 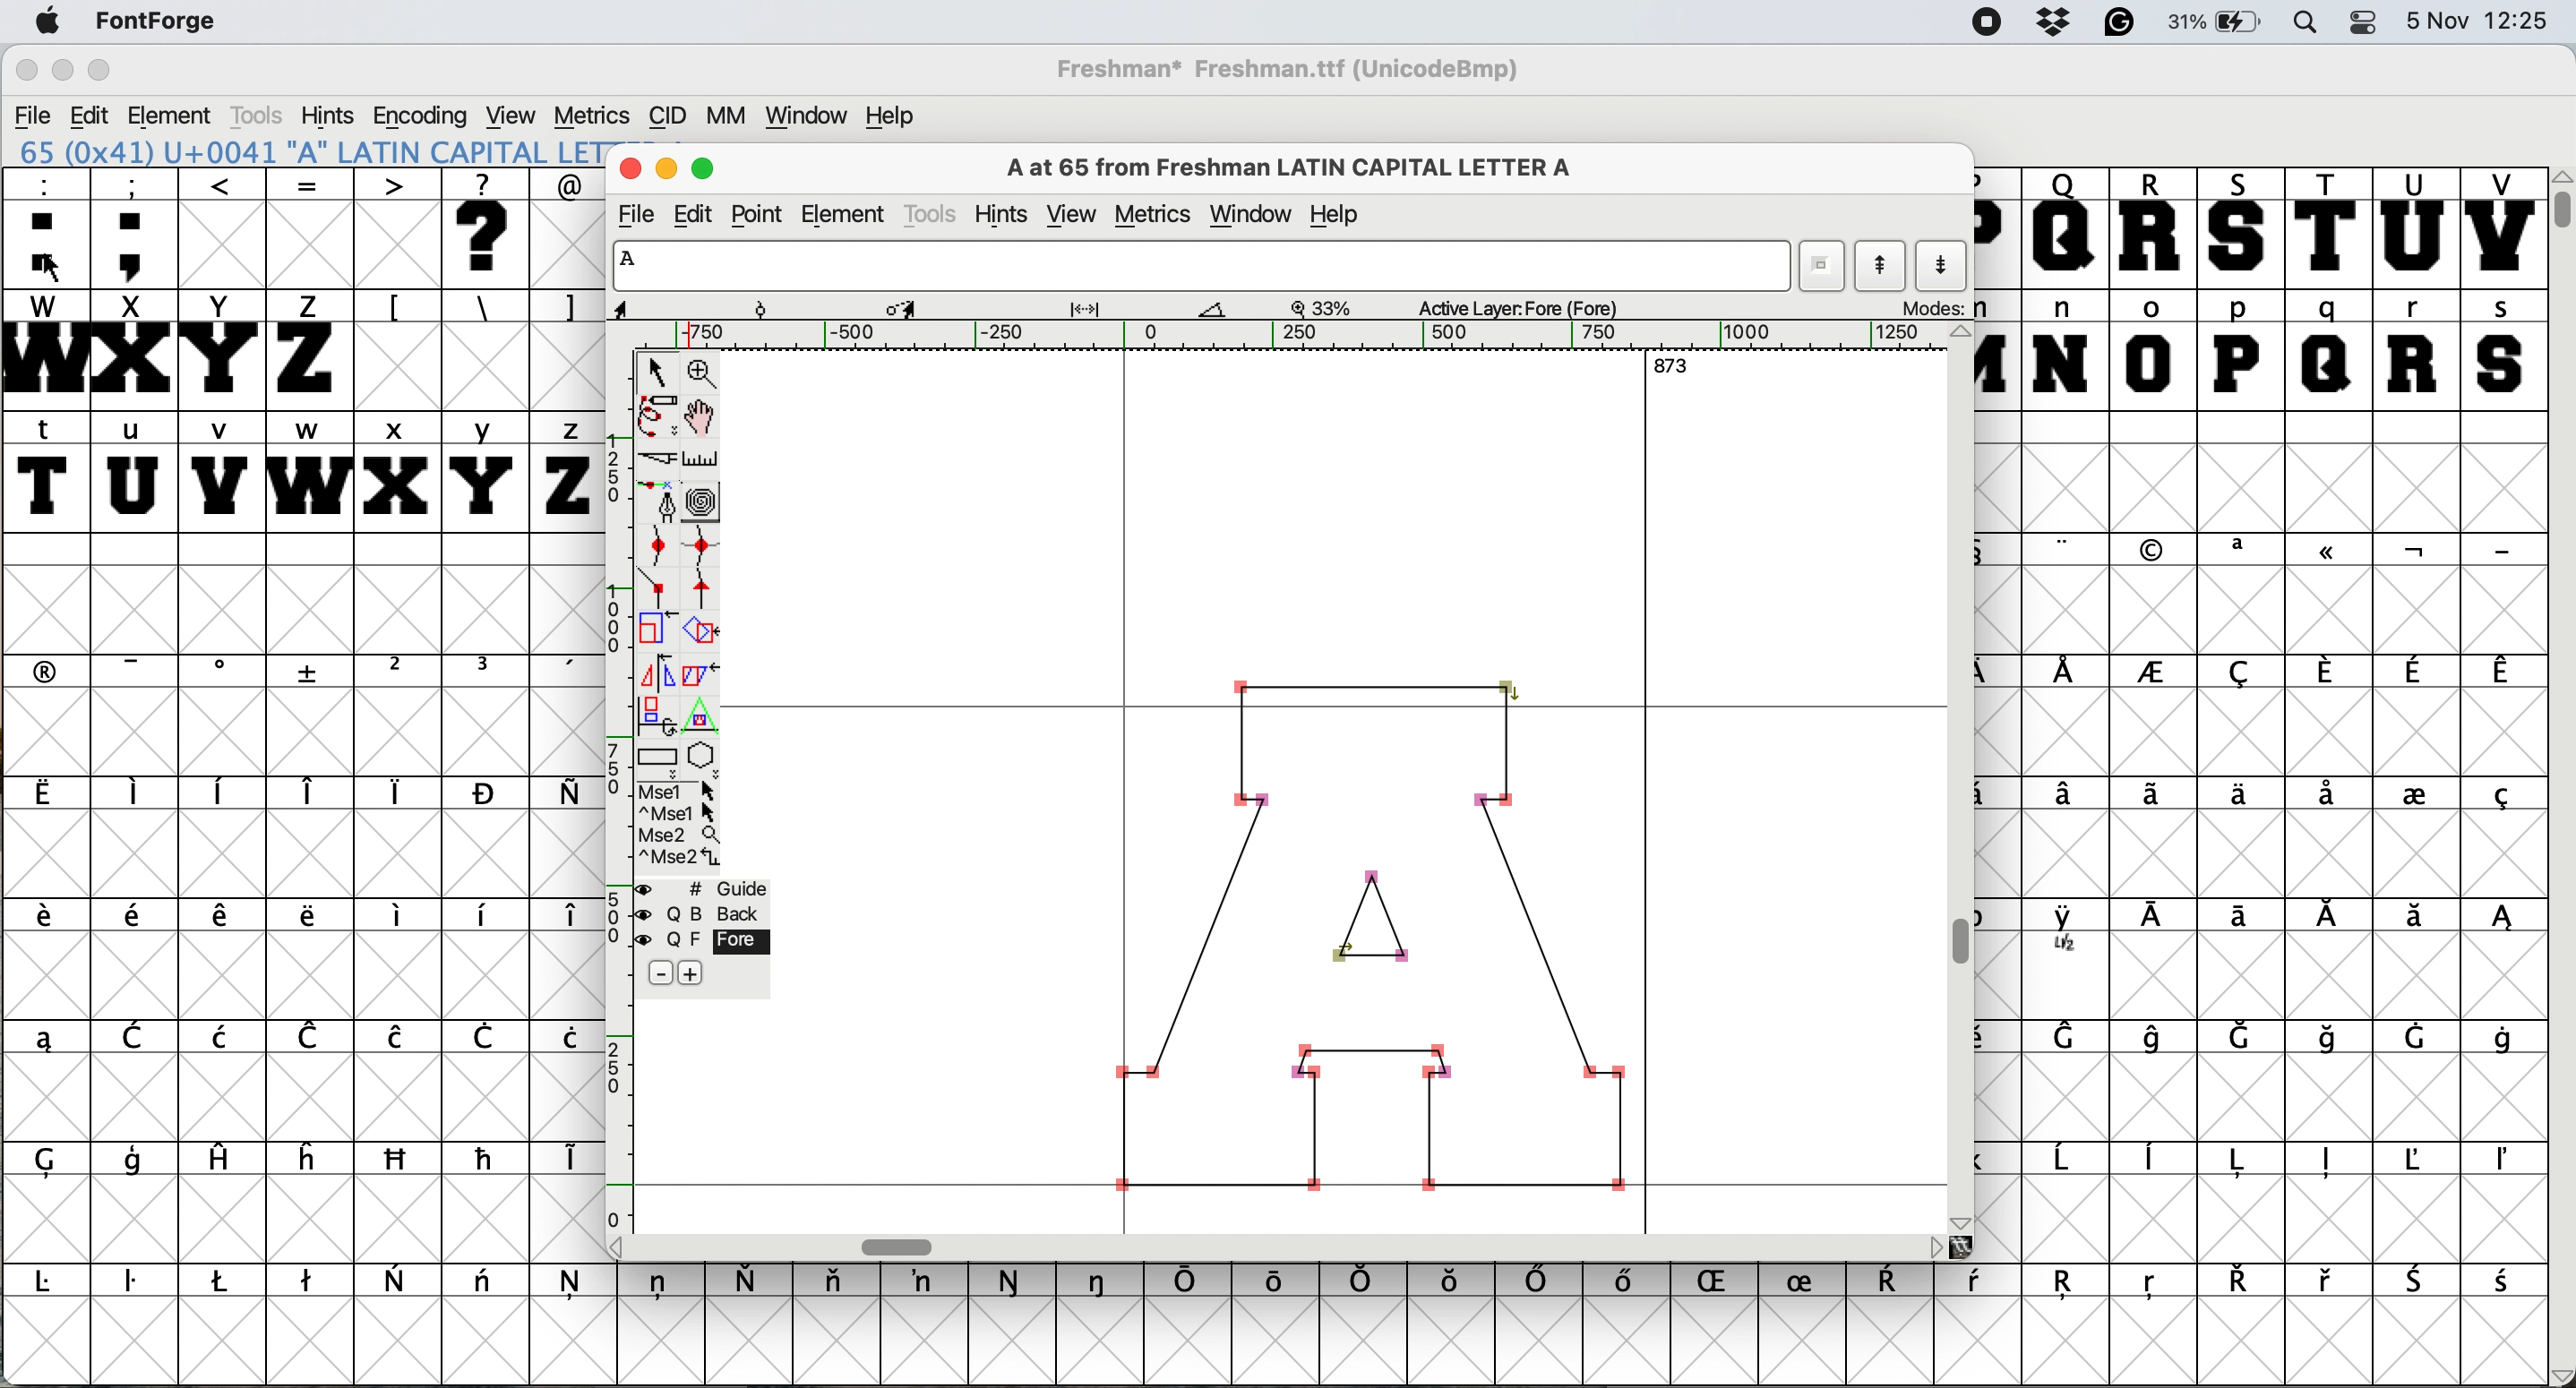 What do you see at coordinates (310, 348) in the screenshot?
I see `Z` at bounding box center [310, 348].